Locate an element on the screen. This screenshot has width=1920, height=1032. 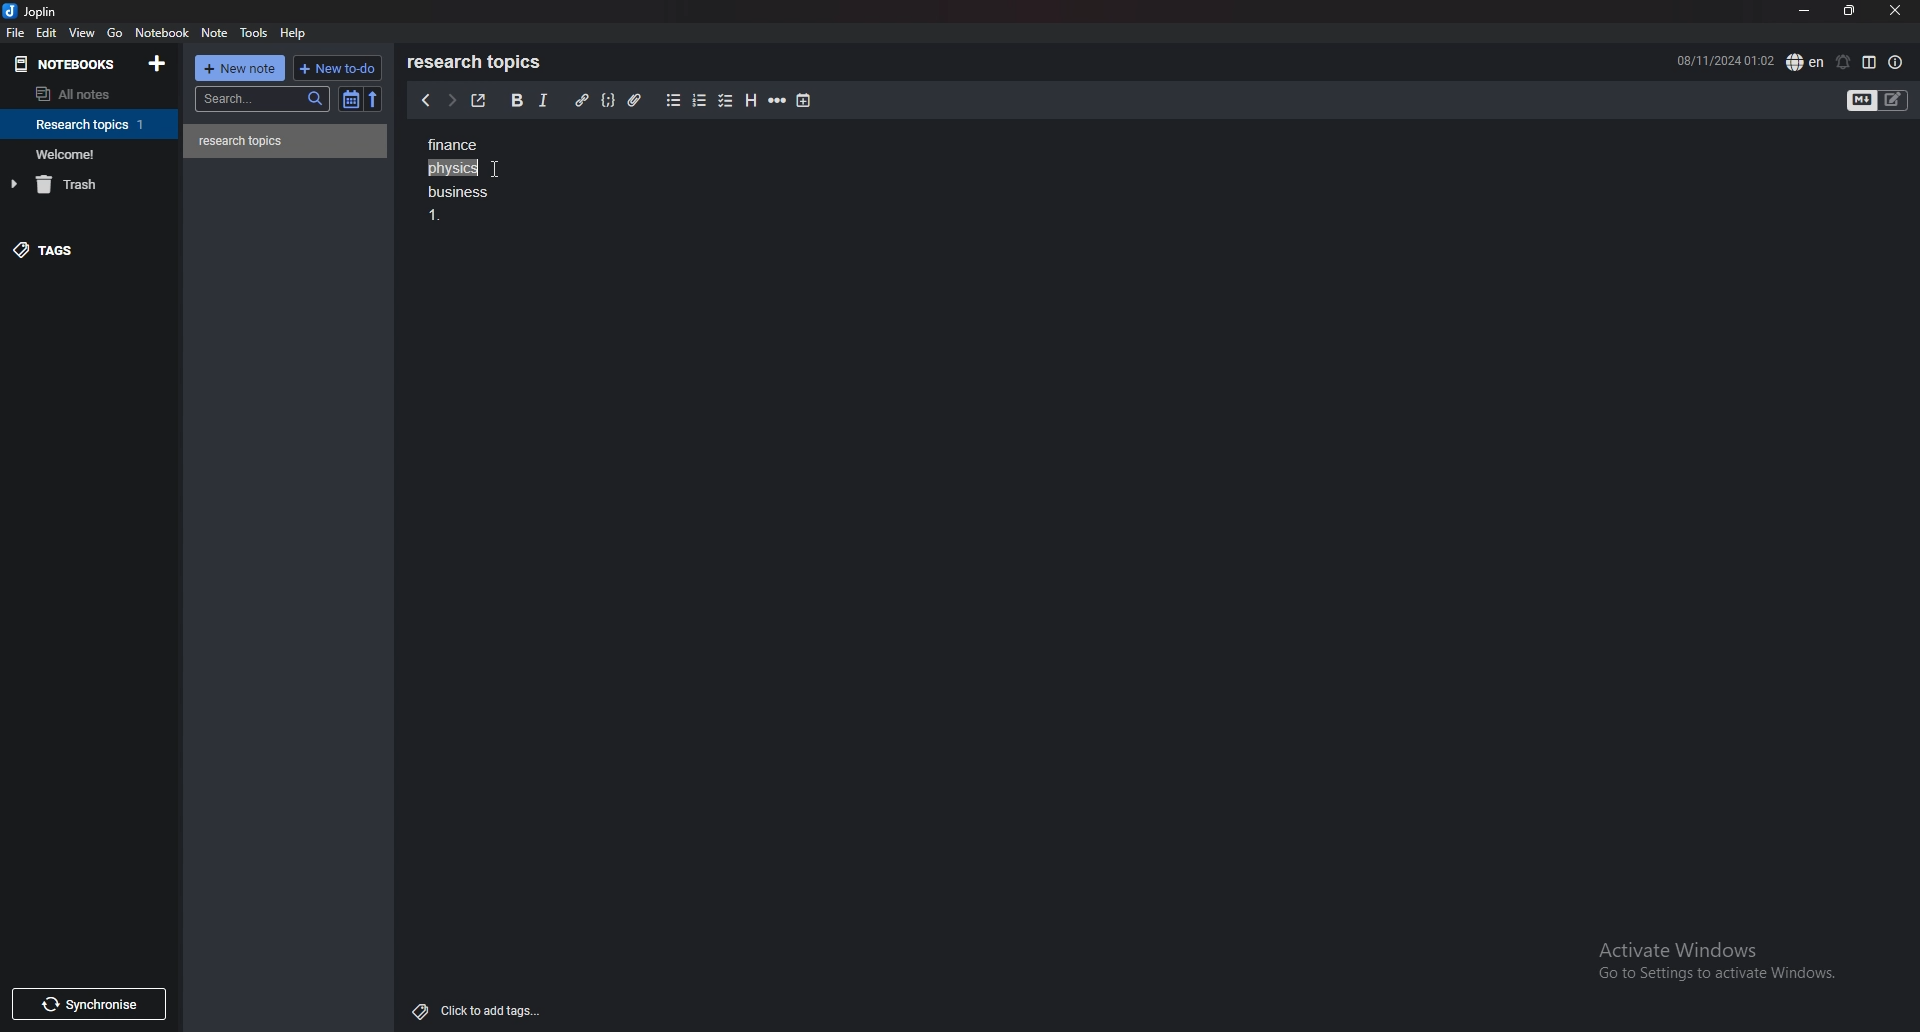
joplin is located at coordinates (32, 13).